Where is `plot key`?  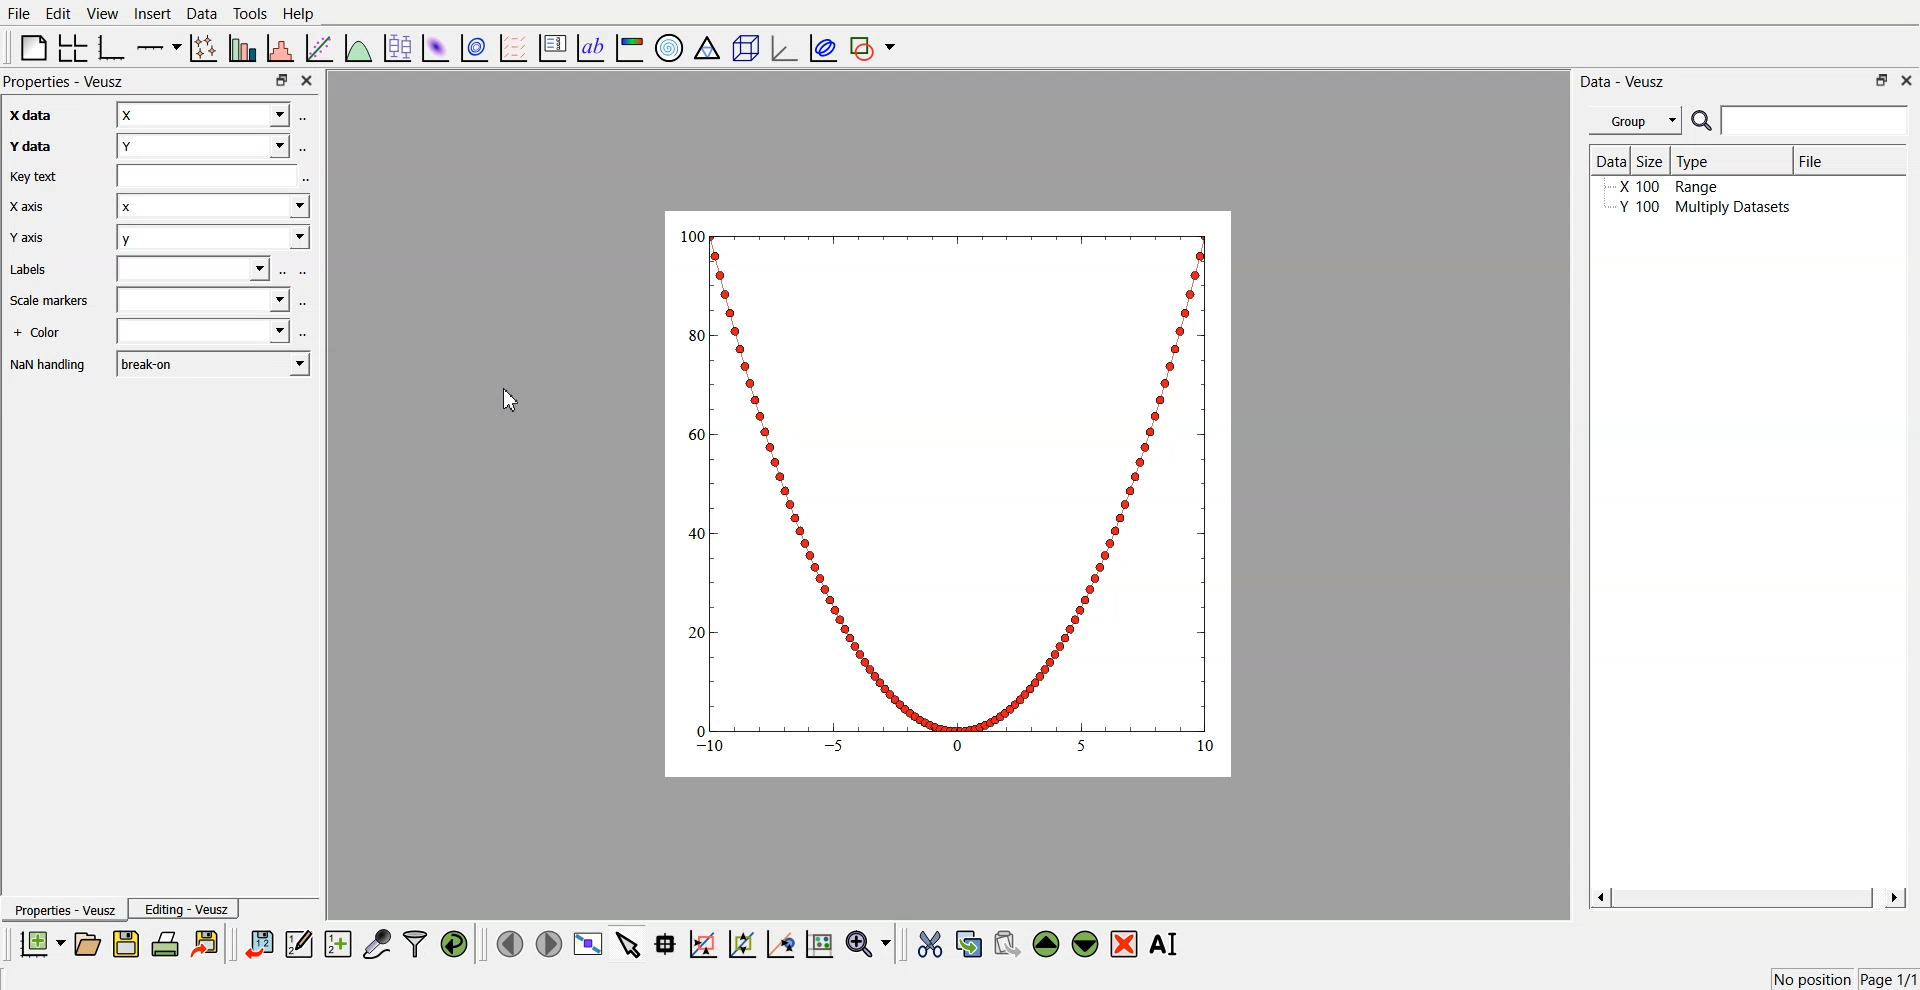
plot key is located at coordinates (552, 48).